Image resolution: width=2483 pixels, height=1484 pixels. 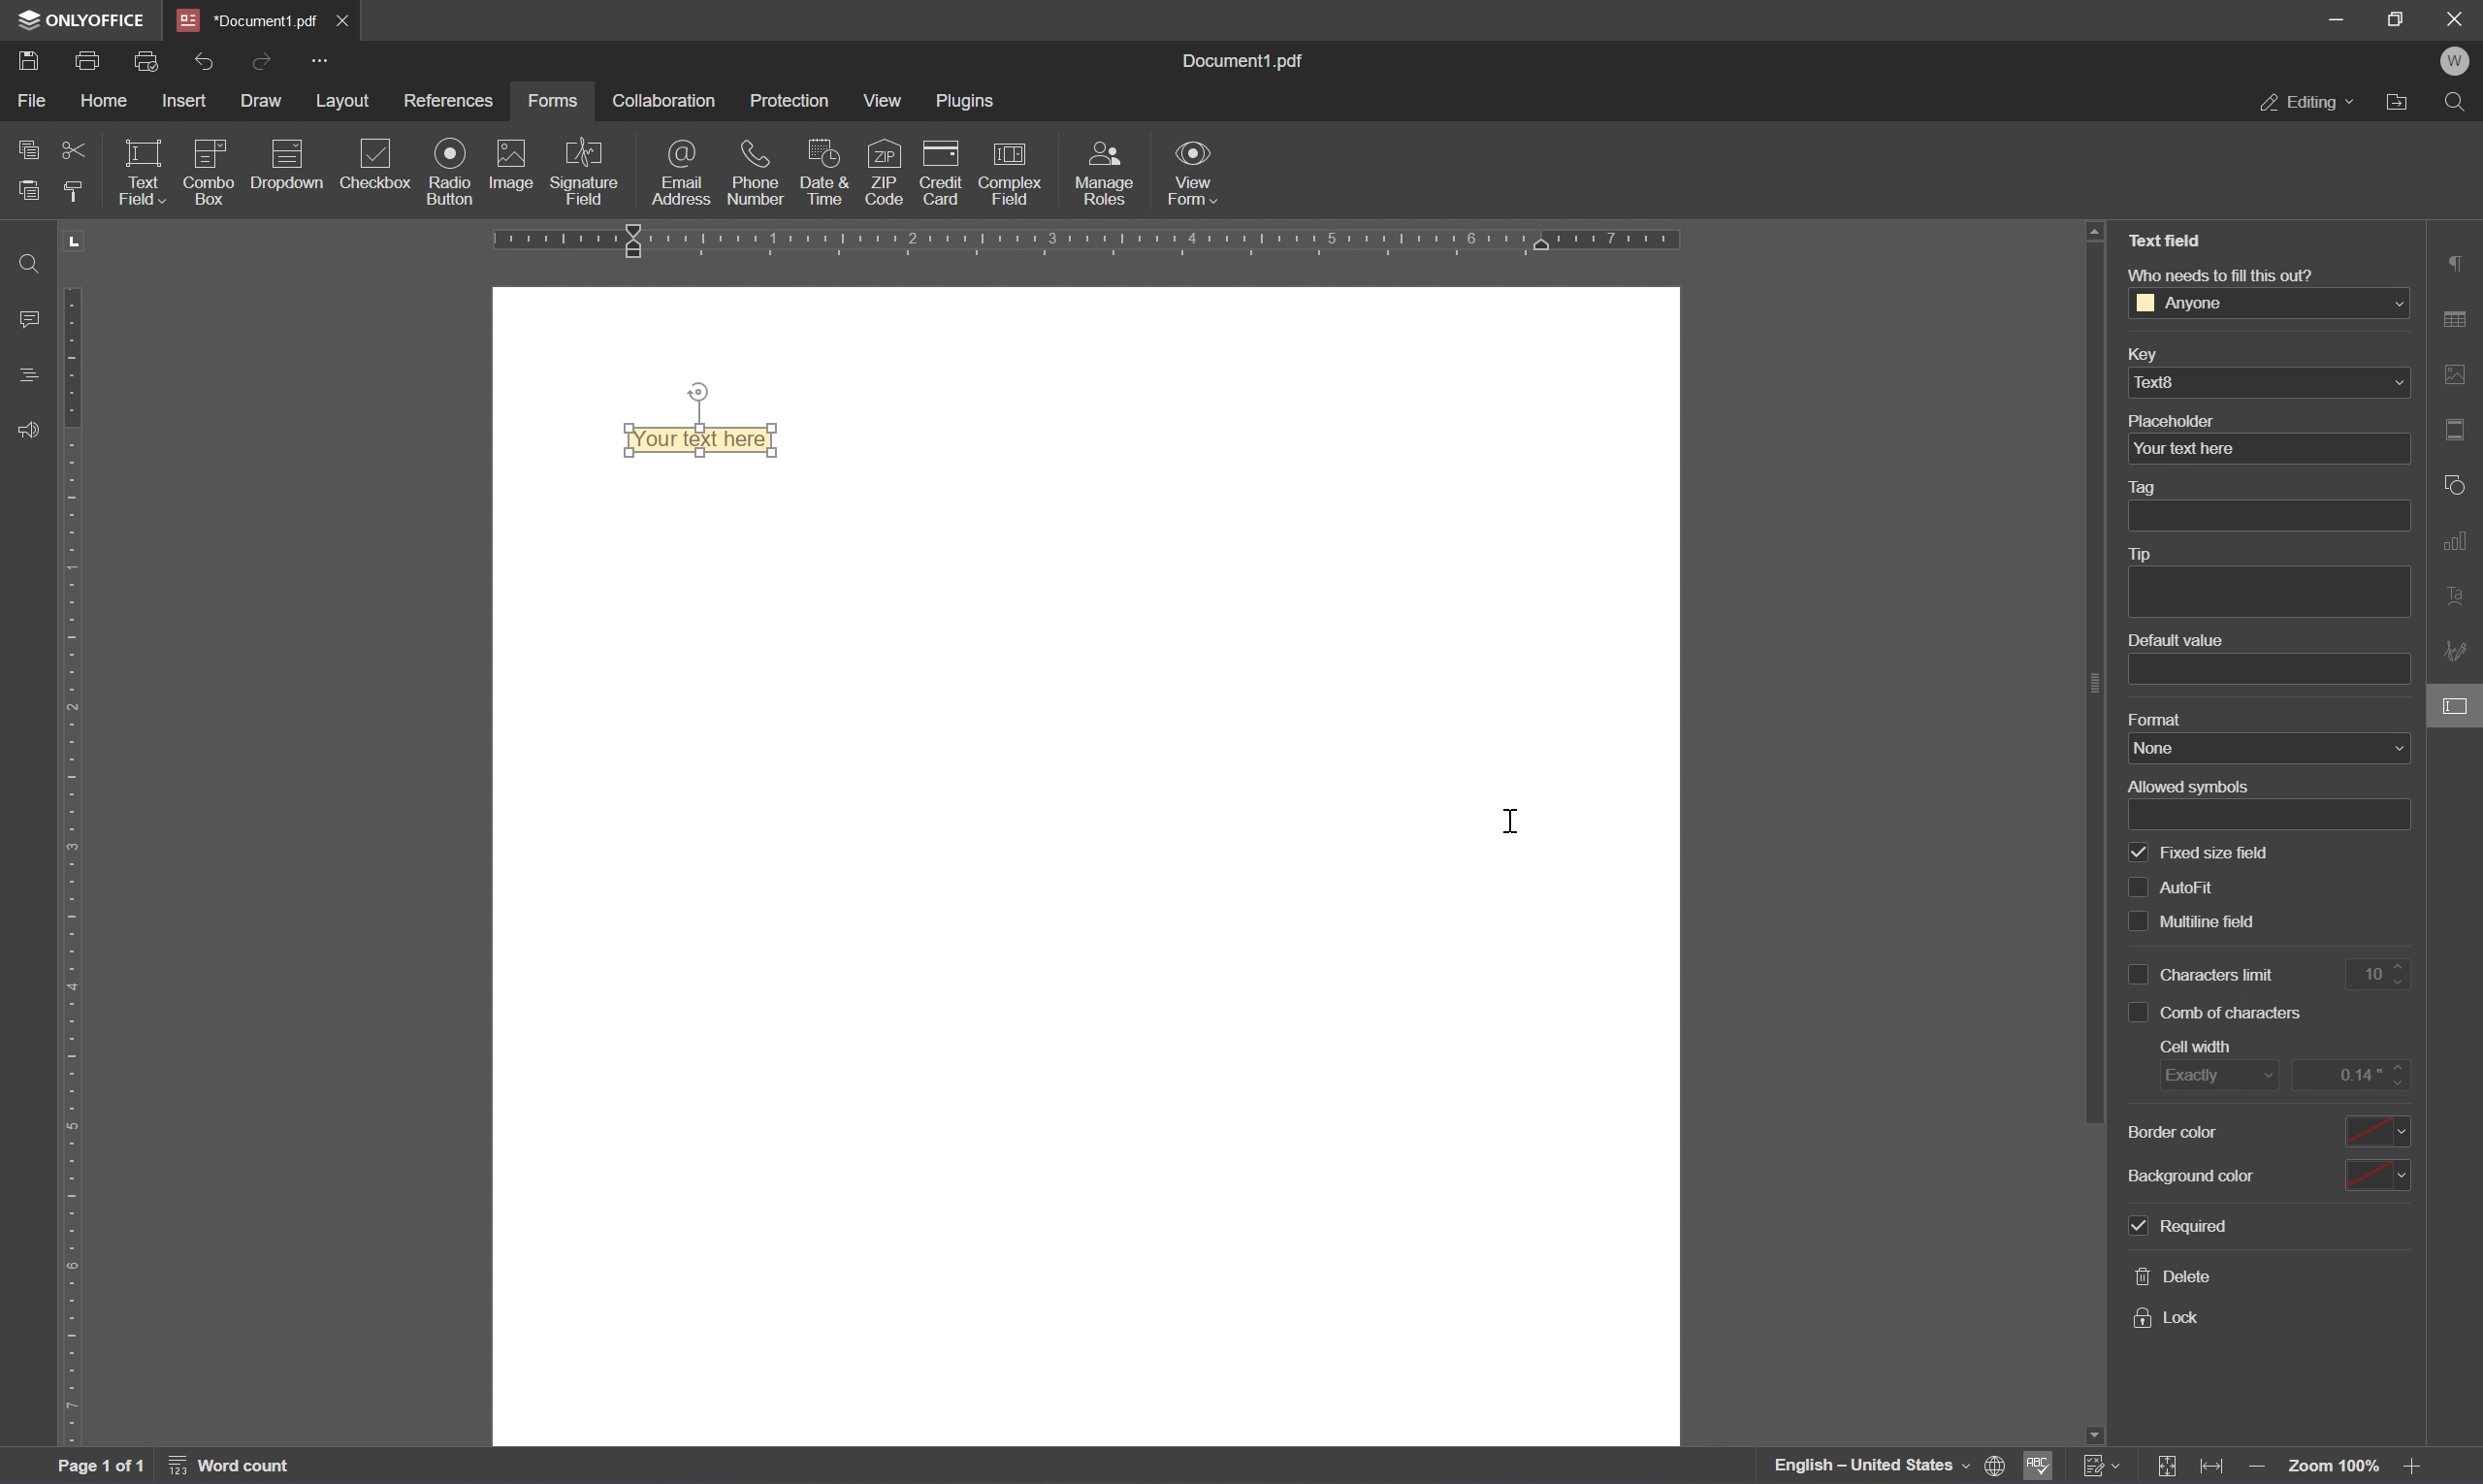 I want to click on allowed symbols, so click(x=2191, y=786).